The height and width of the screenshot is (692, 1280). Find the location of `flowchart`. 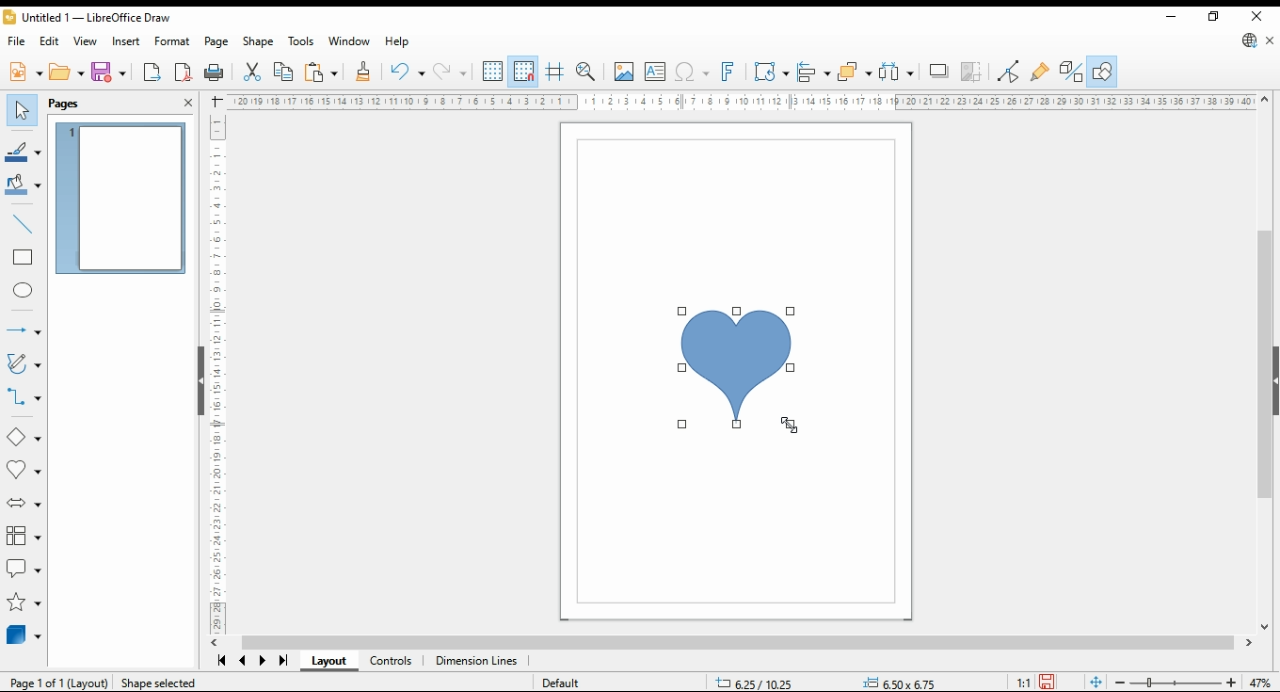

flowchart is located at coordinates (20, 534).